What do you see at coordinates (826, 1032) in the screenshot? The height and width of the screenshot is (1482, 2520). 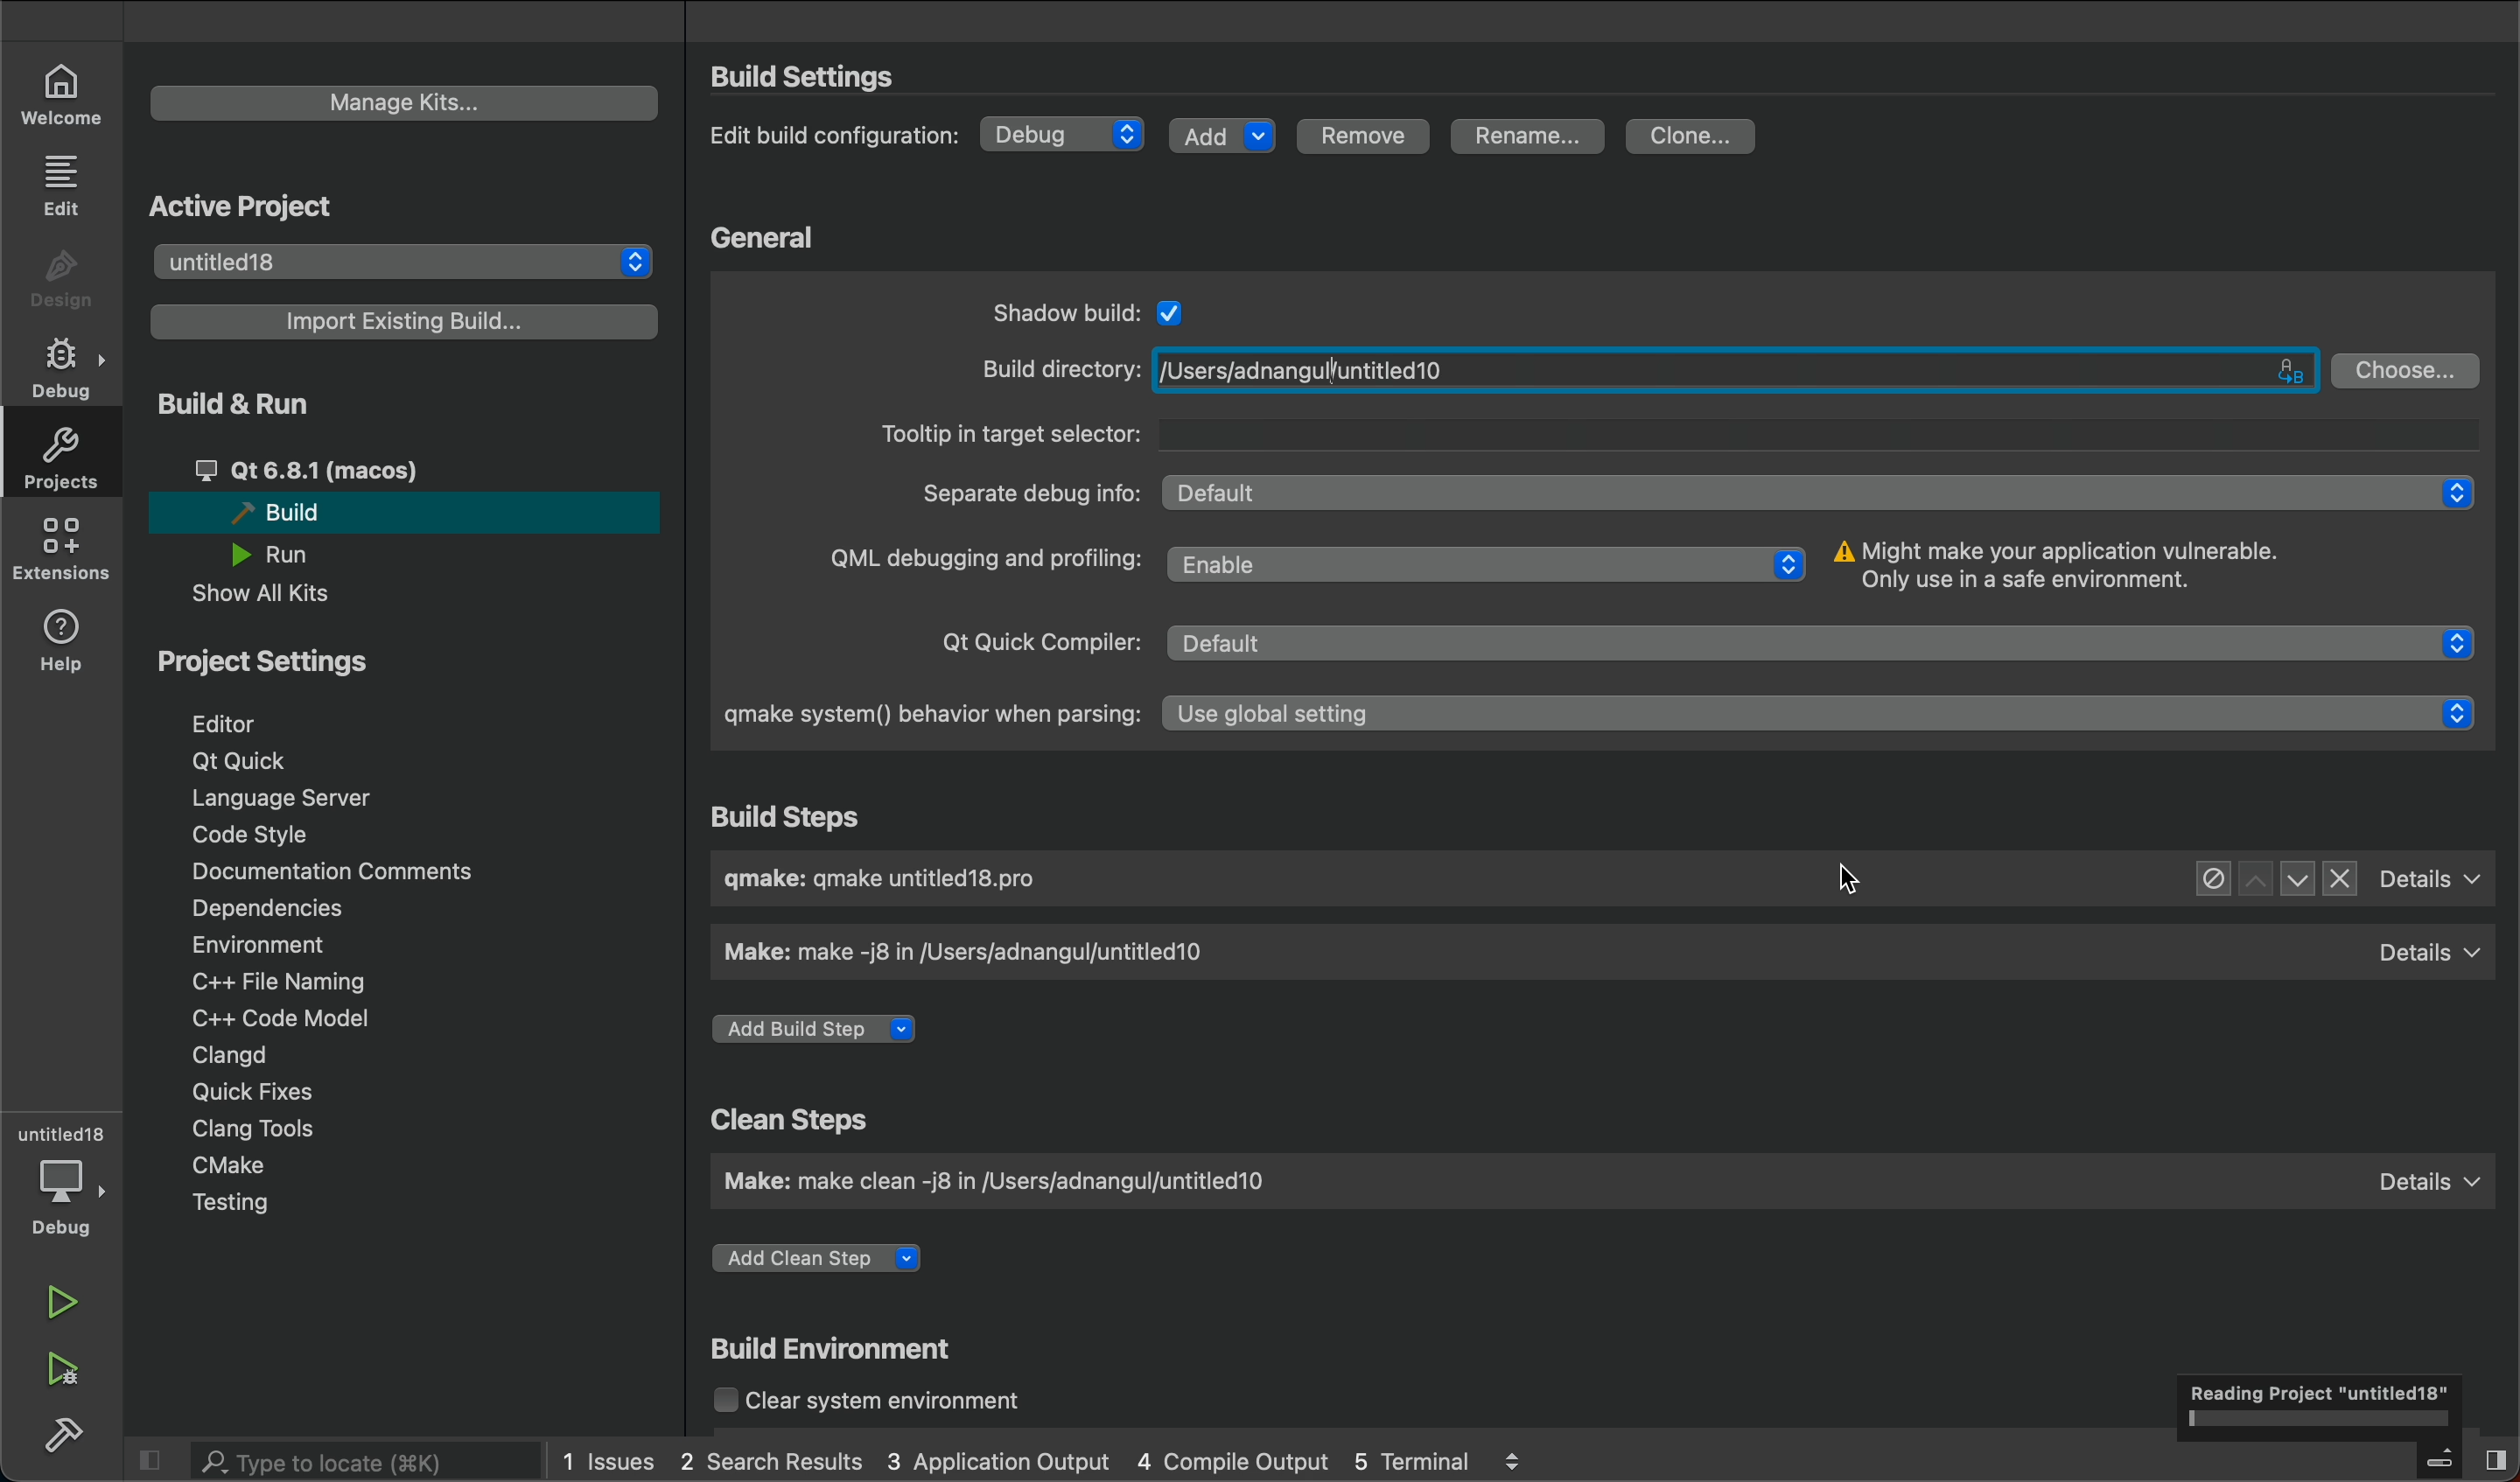 I see `add build step` at bounding box center [826, 1032].